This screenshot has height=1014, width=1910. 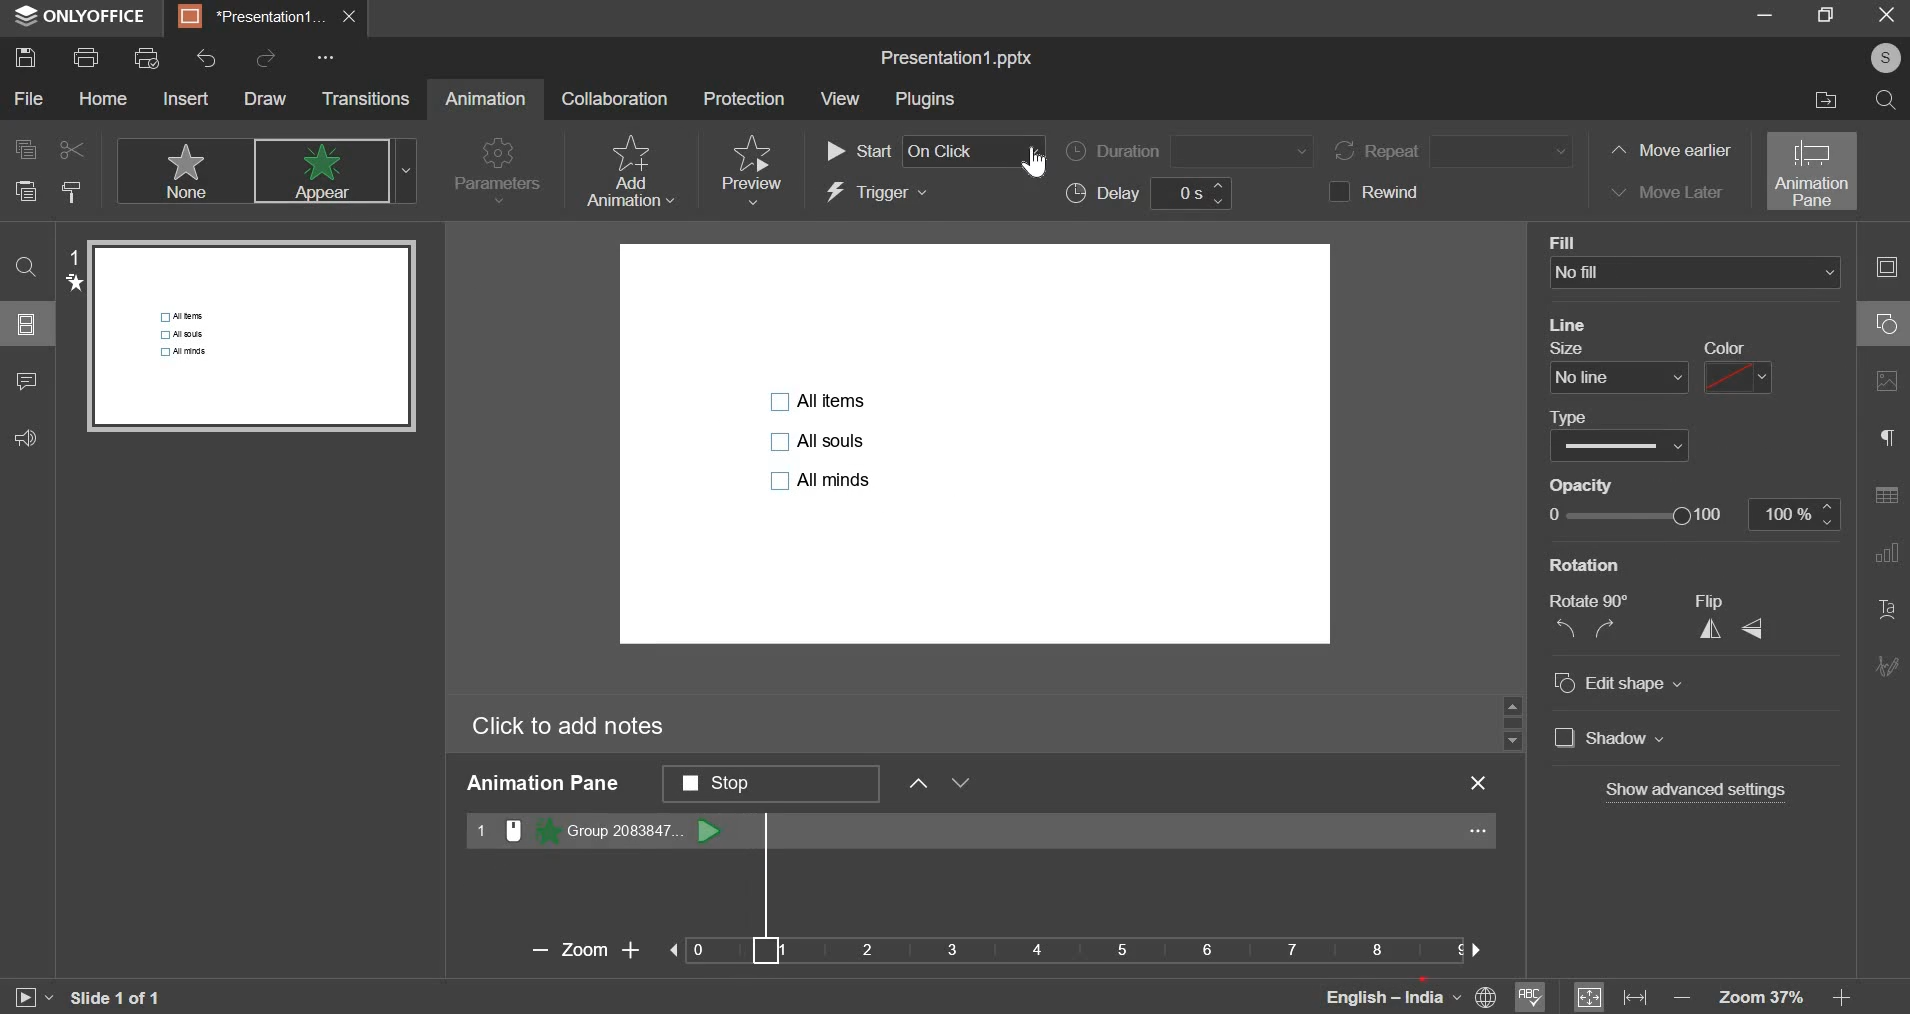 I want to click on add animation, so click(x=628, y=171).